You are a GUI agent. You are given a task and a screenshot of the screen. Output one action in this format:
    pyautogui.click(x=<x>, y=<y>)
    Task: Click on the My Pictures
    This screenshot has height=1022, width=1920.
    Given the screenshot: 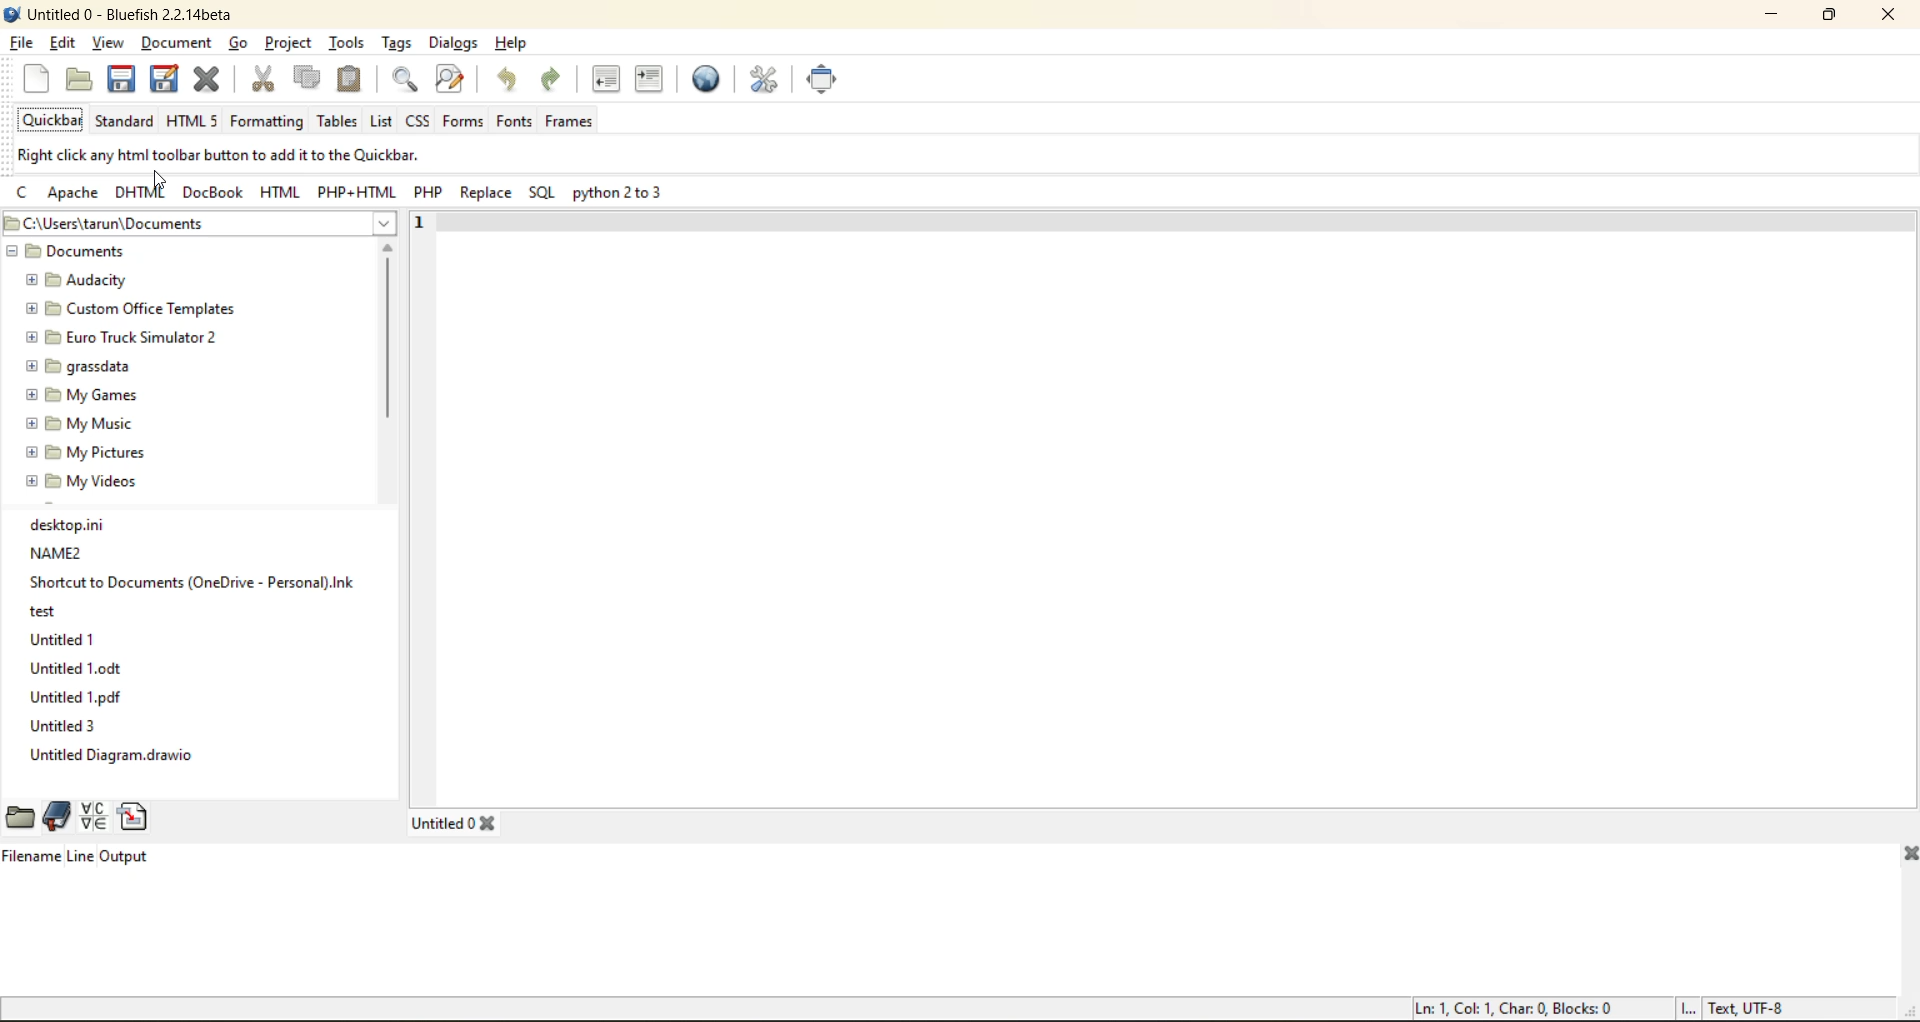 What is the action you would take?
    pyautogui.click(x=93, y=452)
    